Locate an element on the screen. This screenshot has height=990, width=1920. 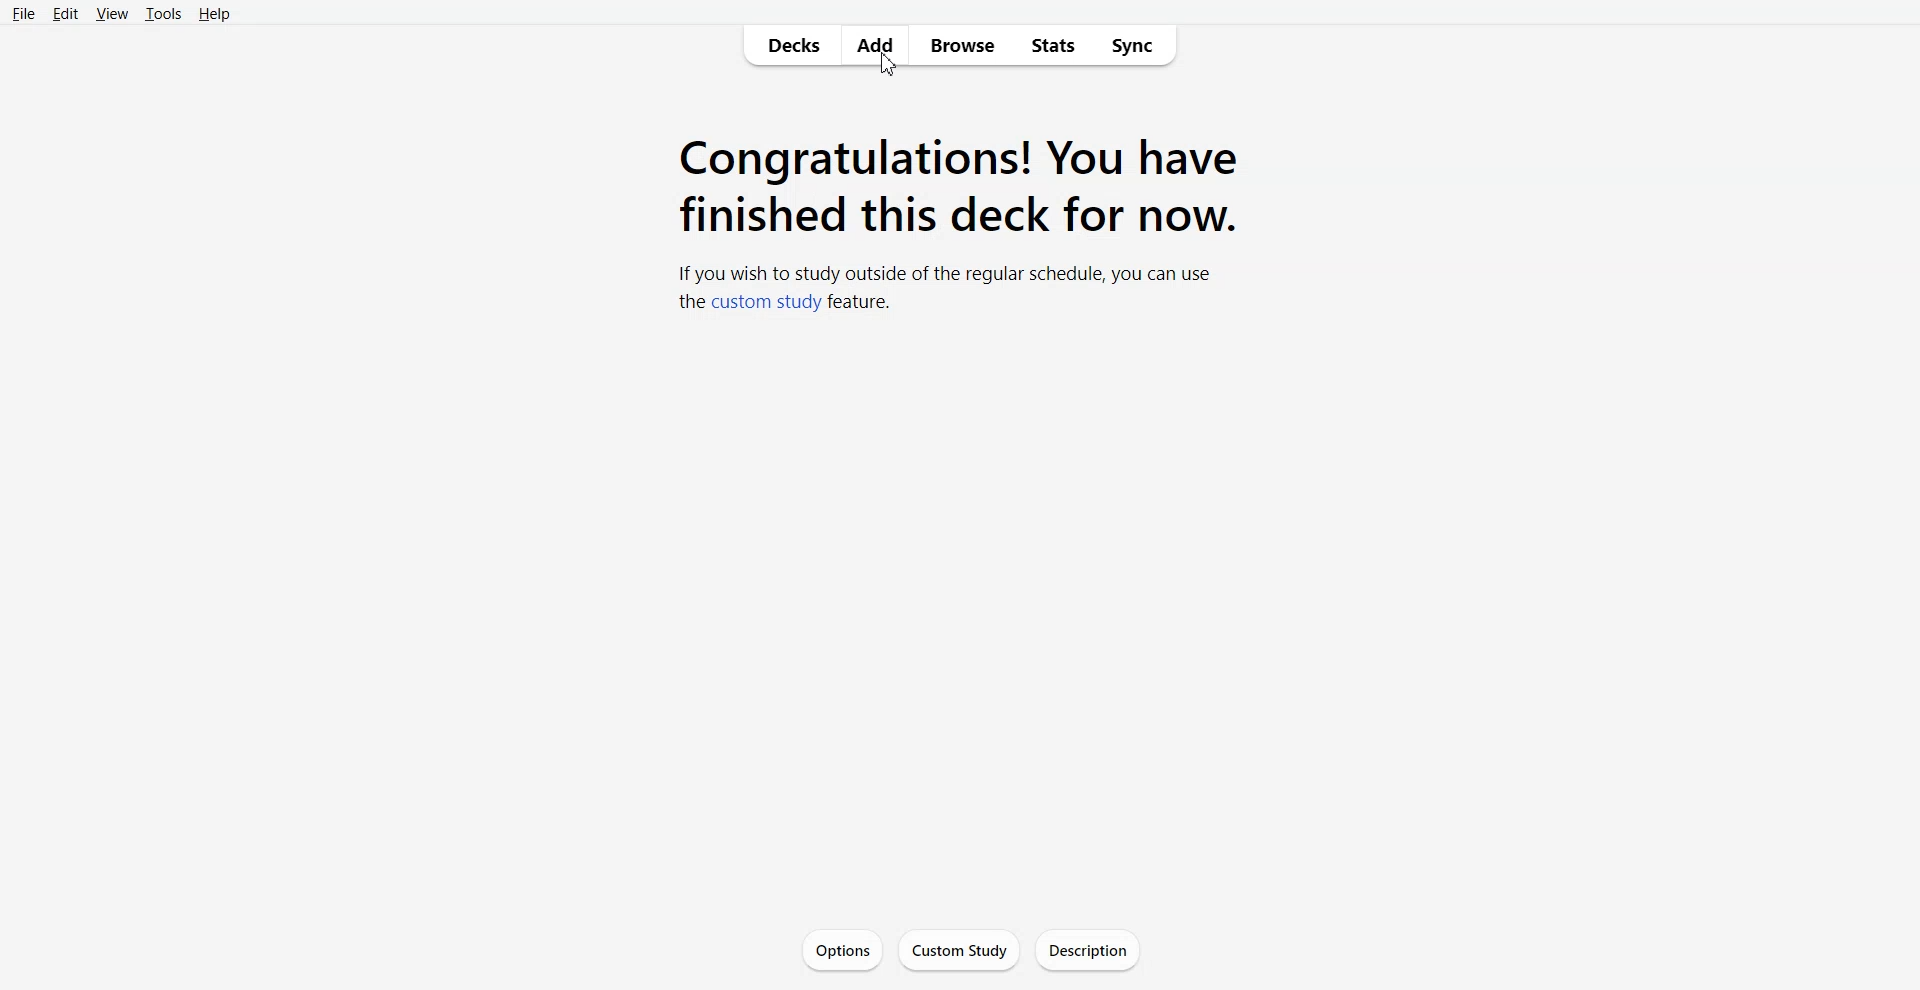
Description is located at coordinates (1084, 950).